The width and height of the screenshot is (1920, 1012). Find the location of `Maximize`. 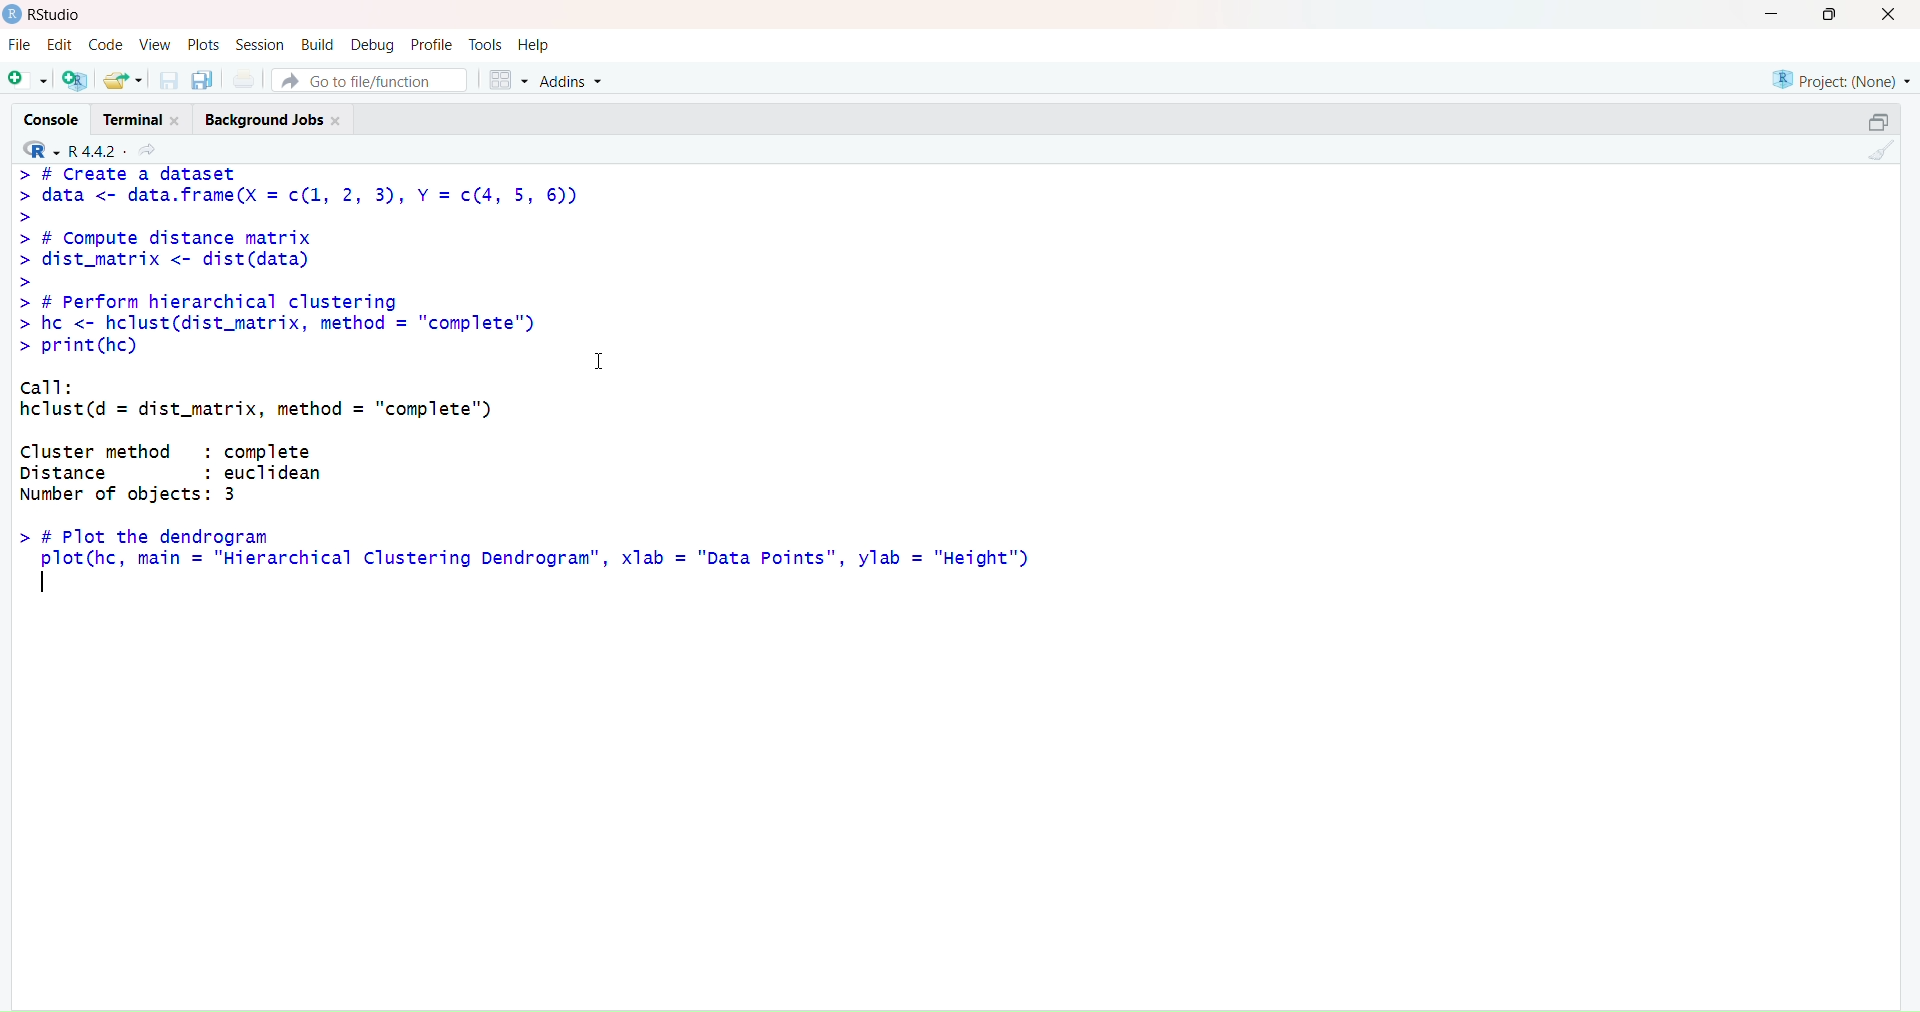

Maximize is located at coordinates (1873, 122).